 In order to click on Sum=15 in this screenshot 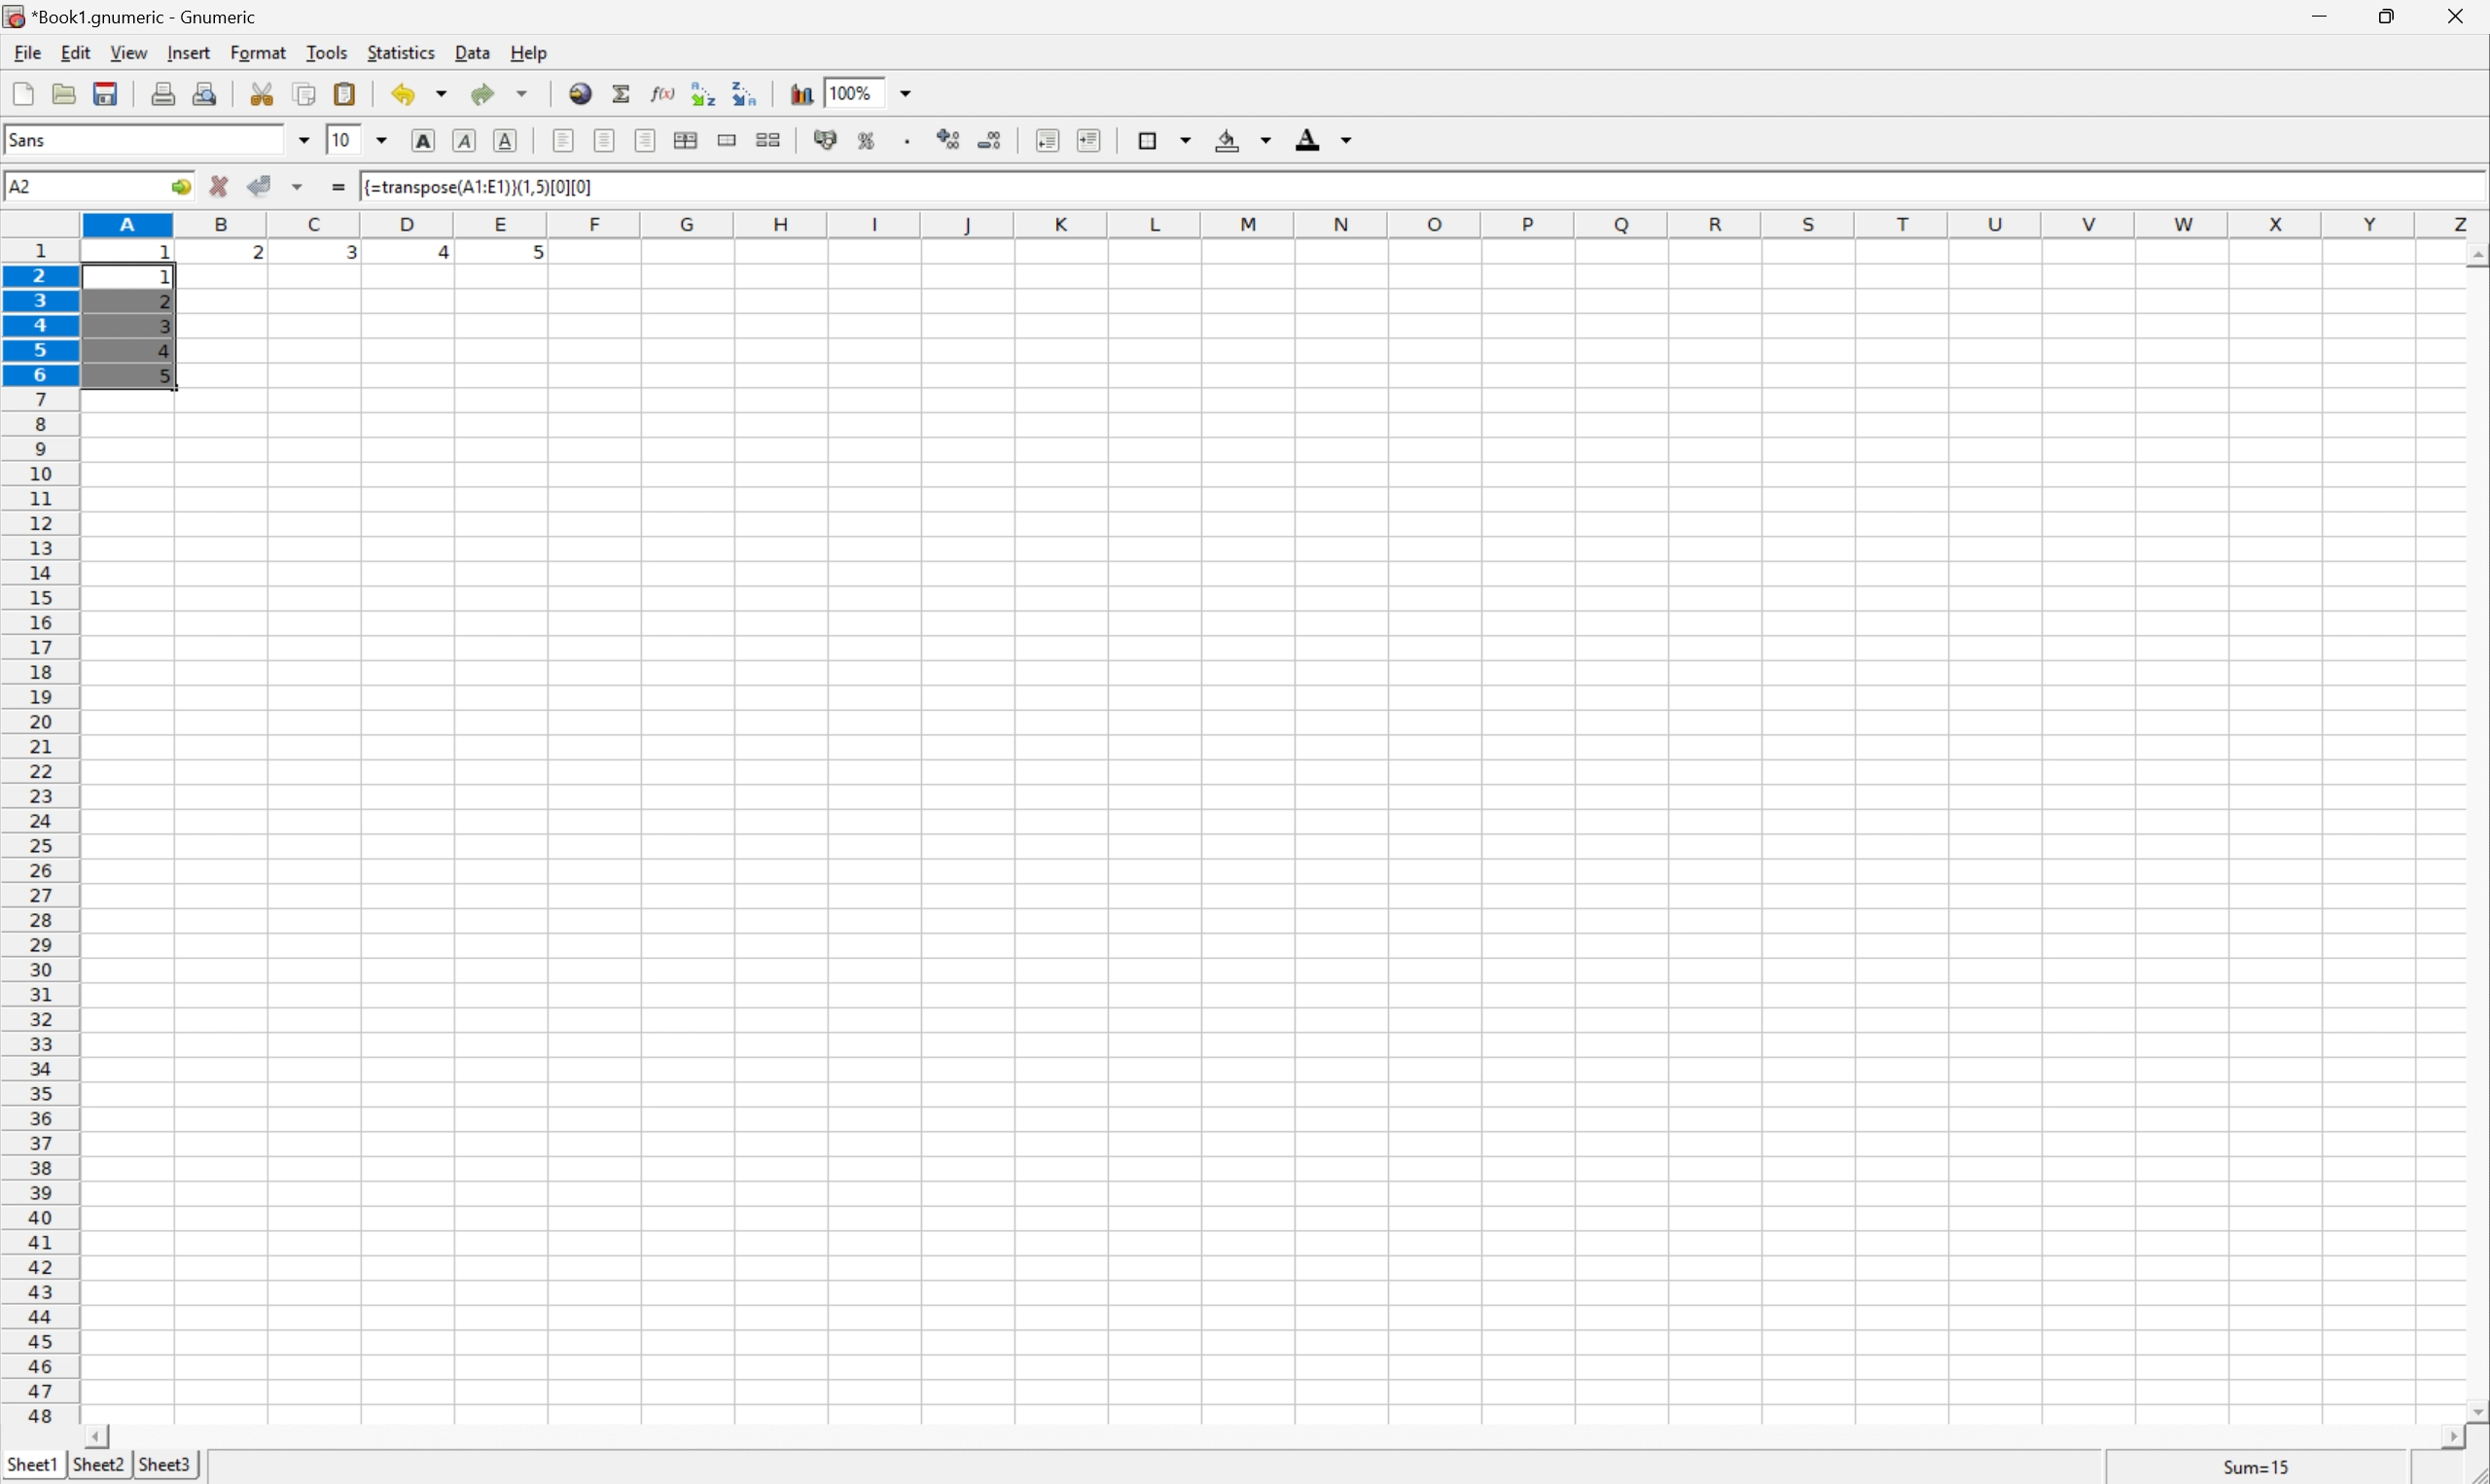, I will do `click(2258, 1465)`.